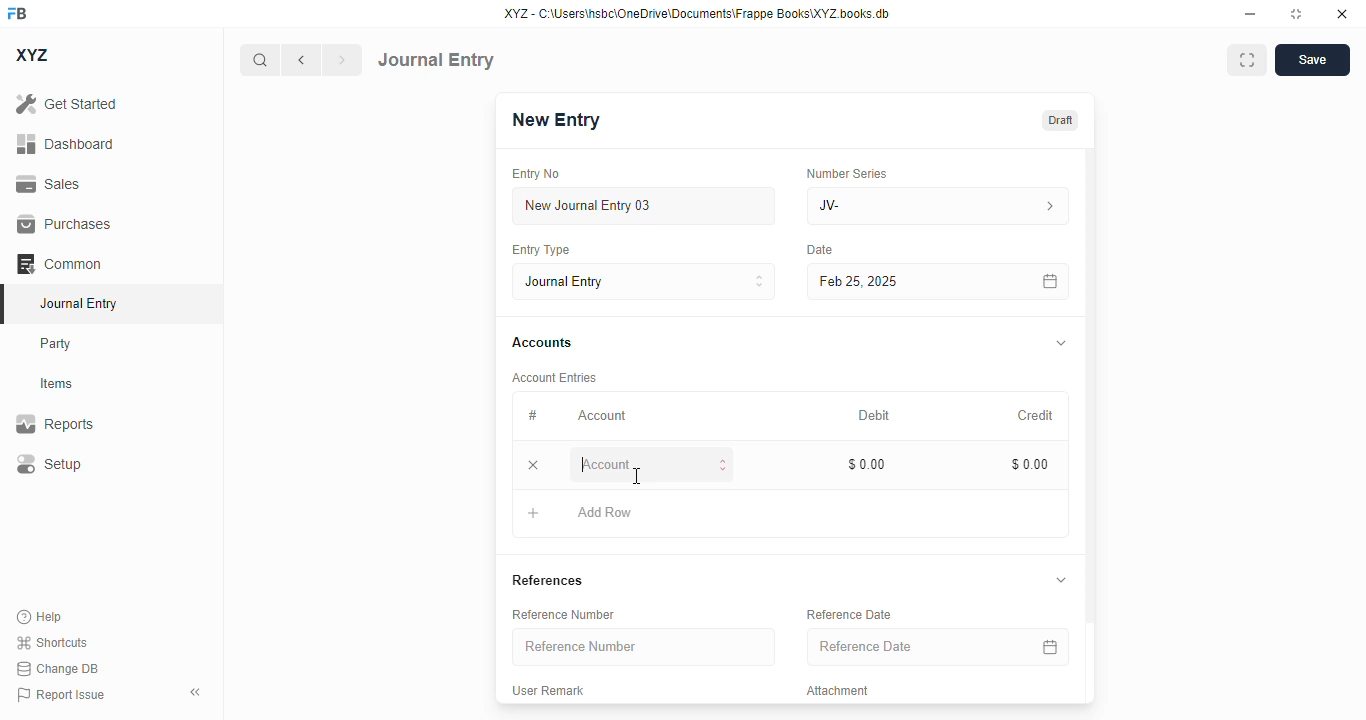  Describe the element at coordinates (1051, 282) in the screenshot. I see `calendar icon` at that location.